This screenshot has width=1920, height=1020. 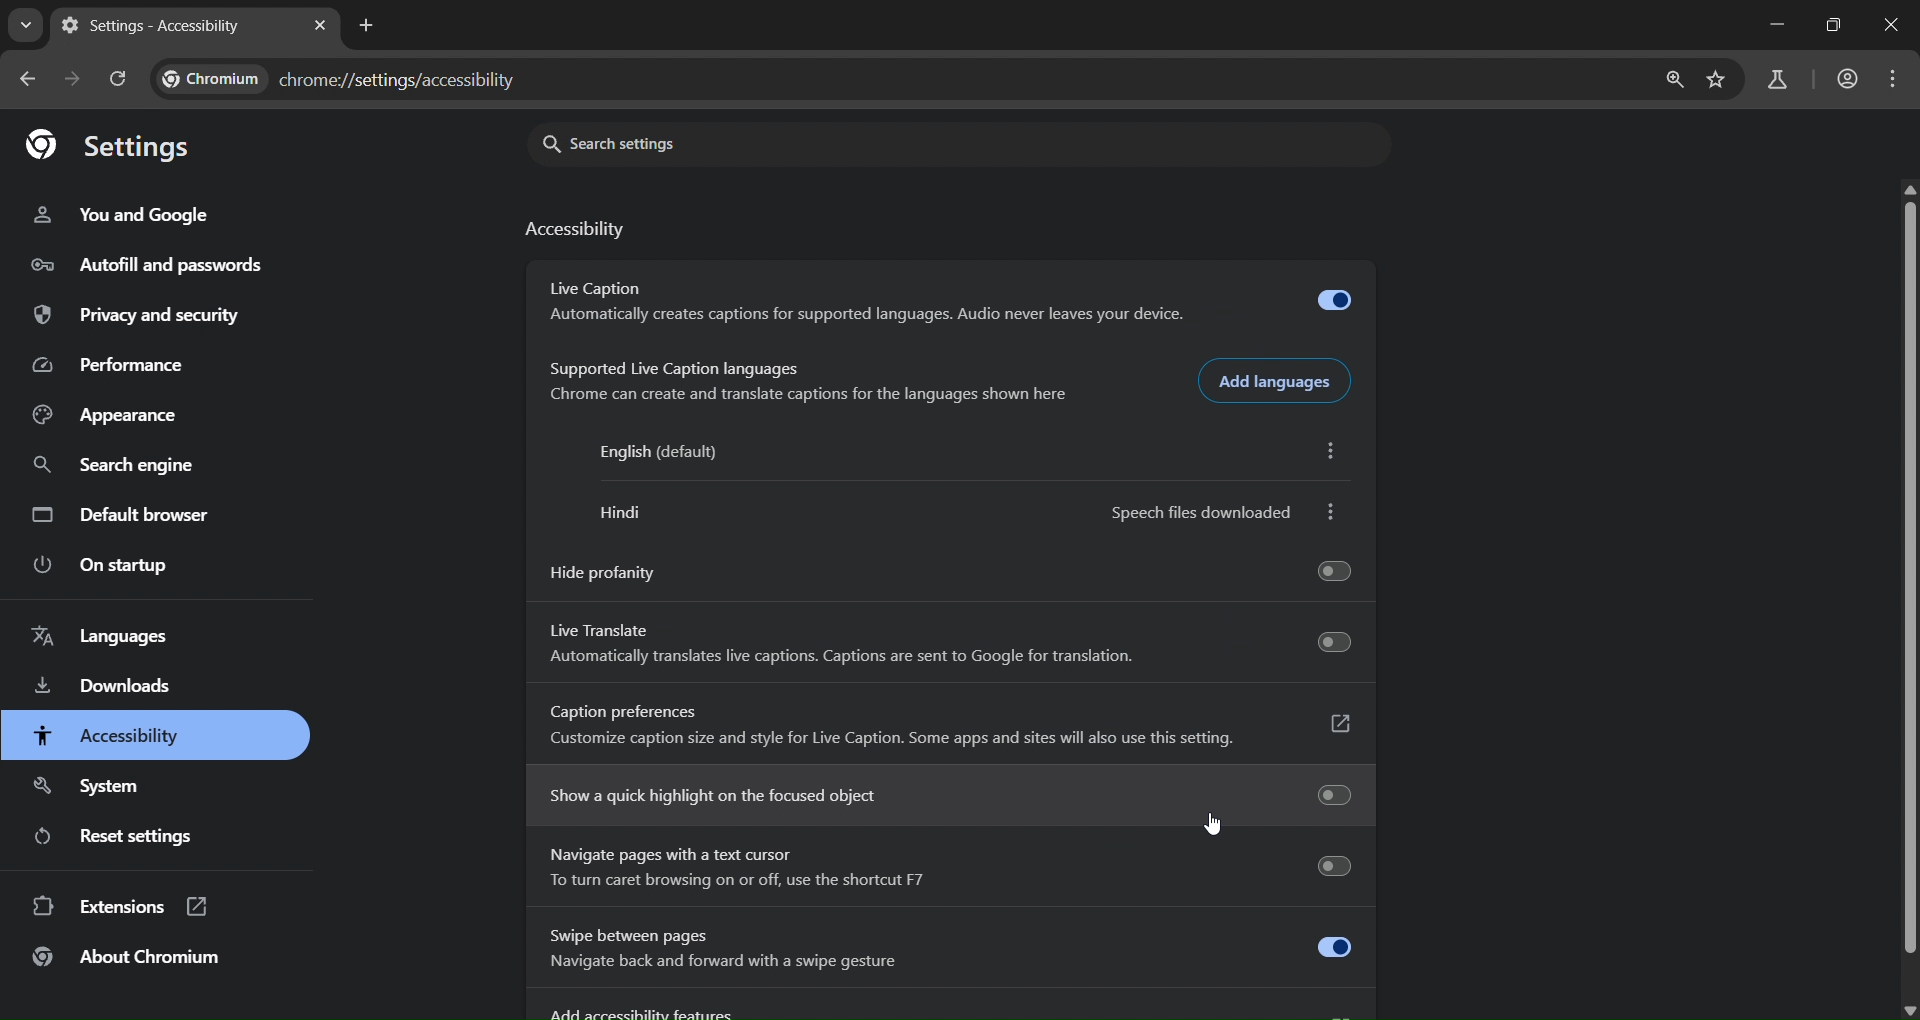 What do you see at coordinates (116, 416) in the screenshot?
I see `appearance` at bounding box center [116, 416].